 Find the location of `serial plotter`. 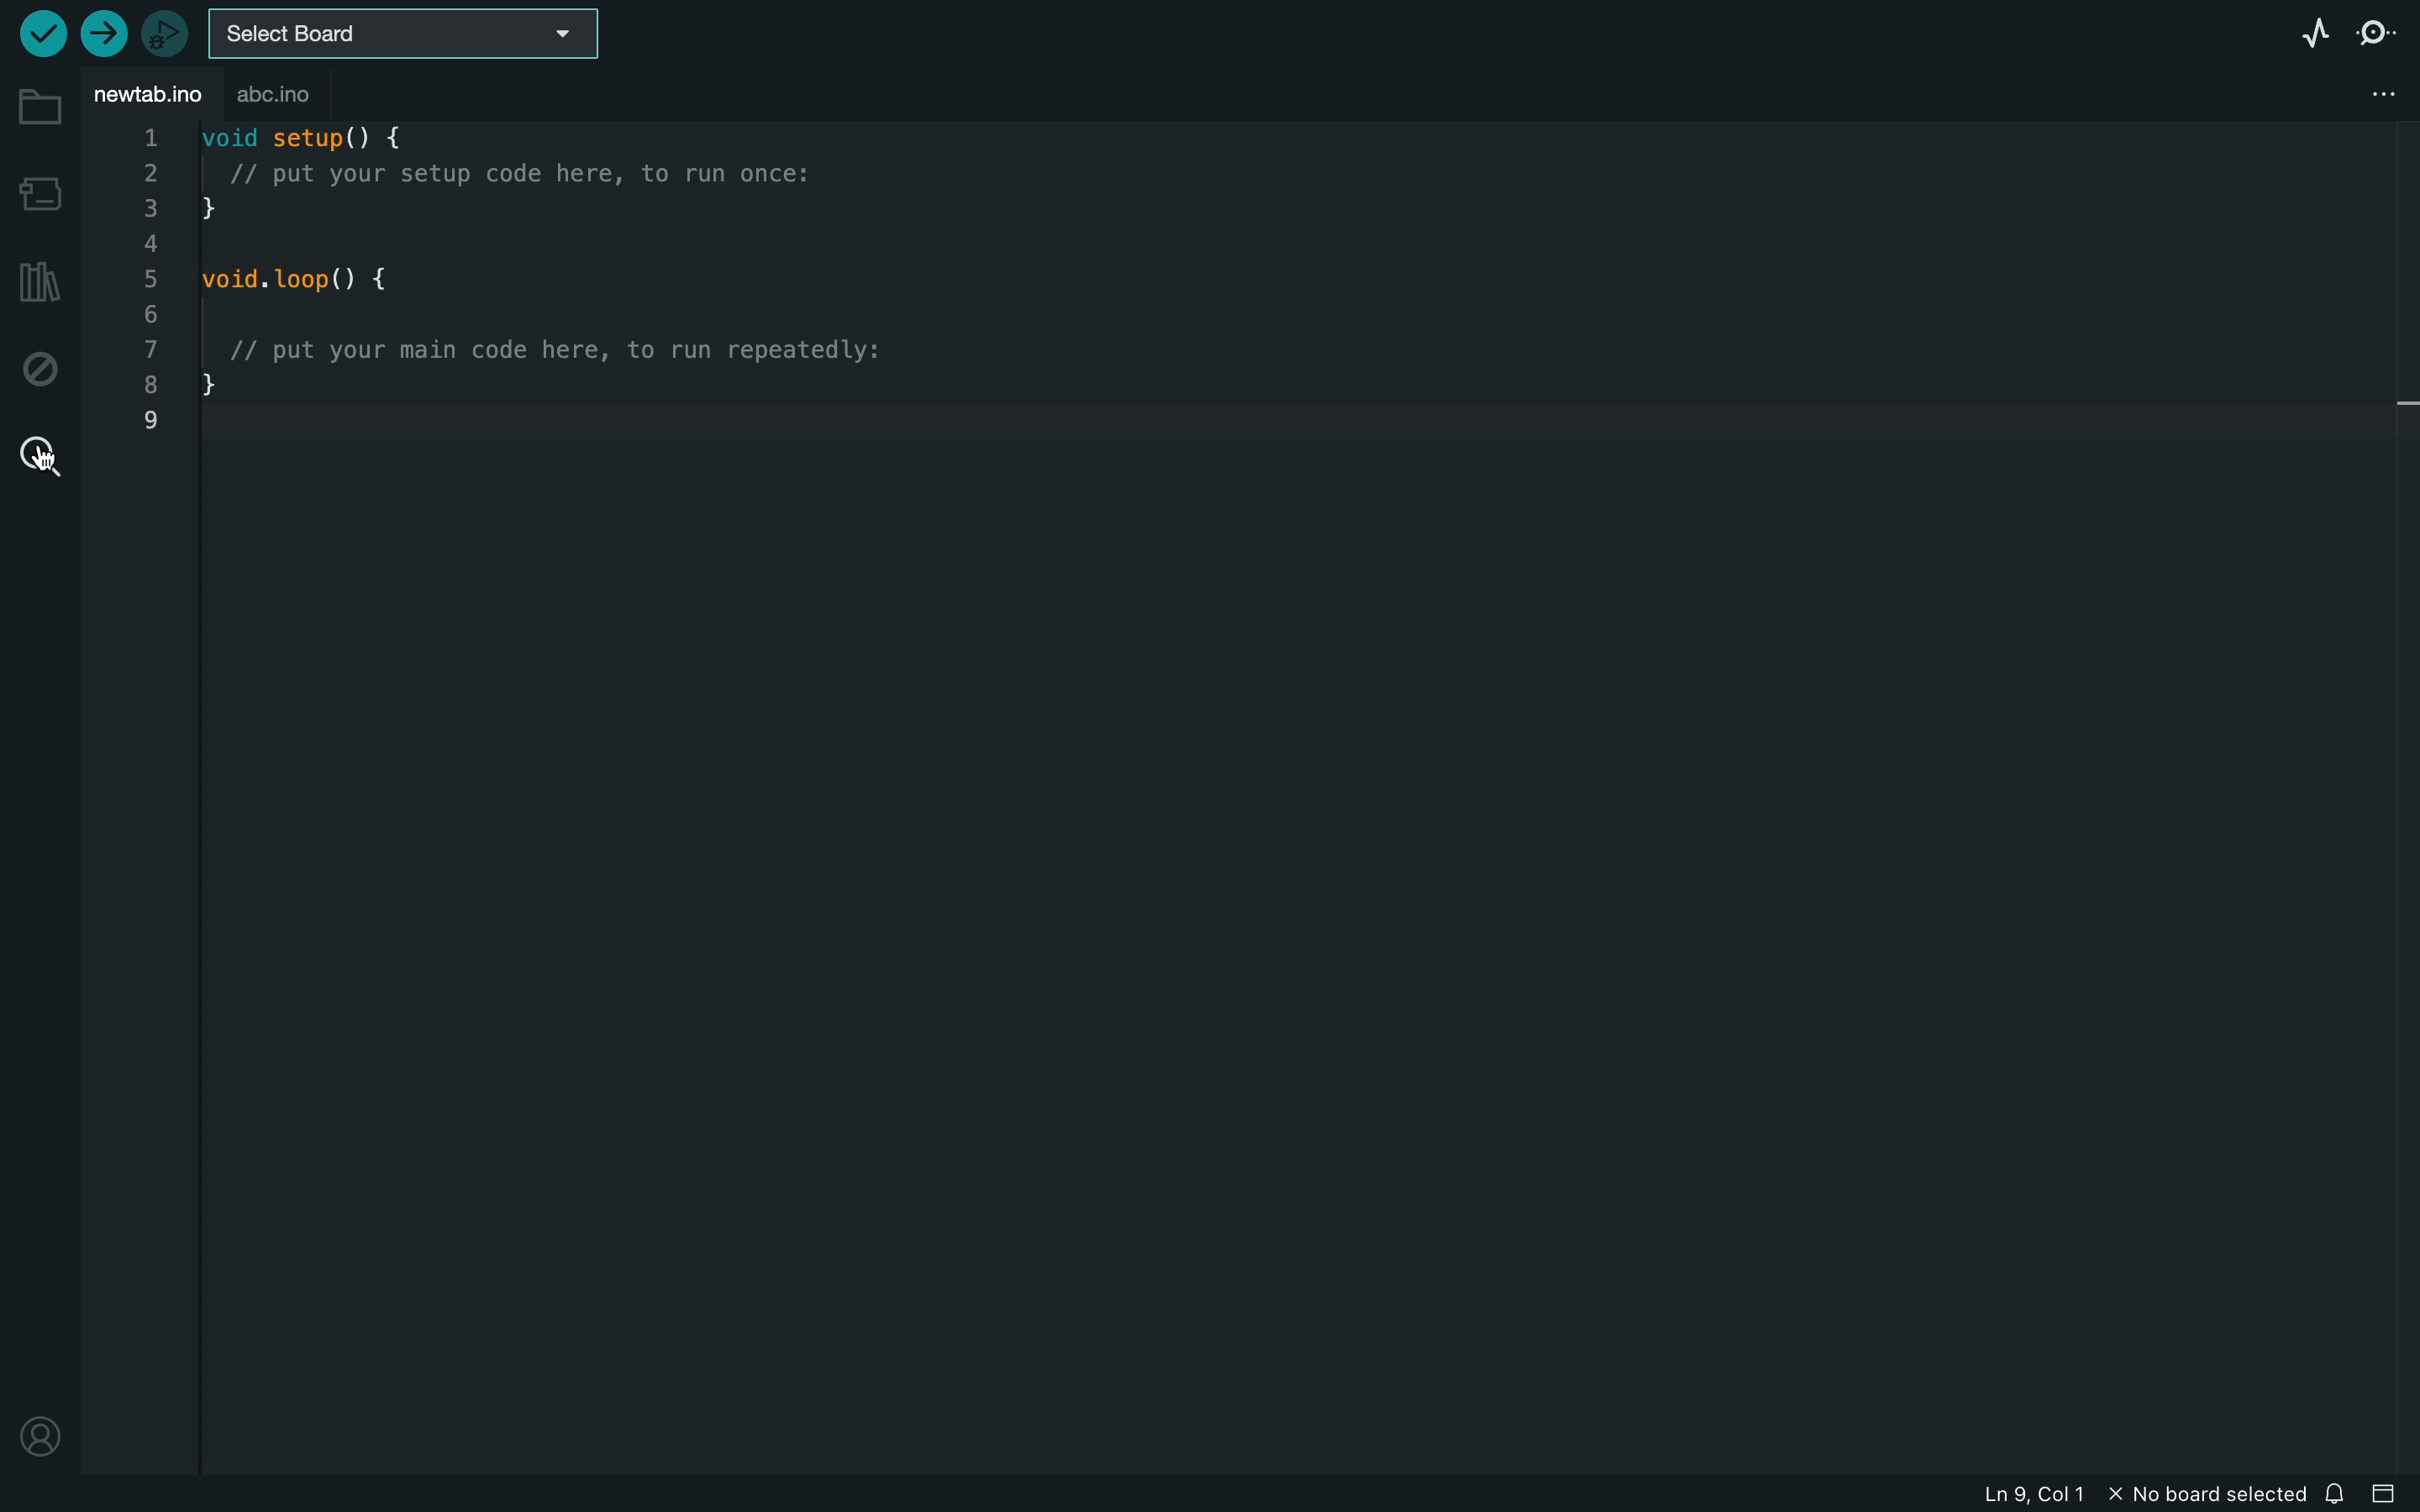

serial plotter is located at coordinates (2289, 30).